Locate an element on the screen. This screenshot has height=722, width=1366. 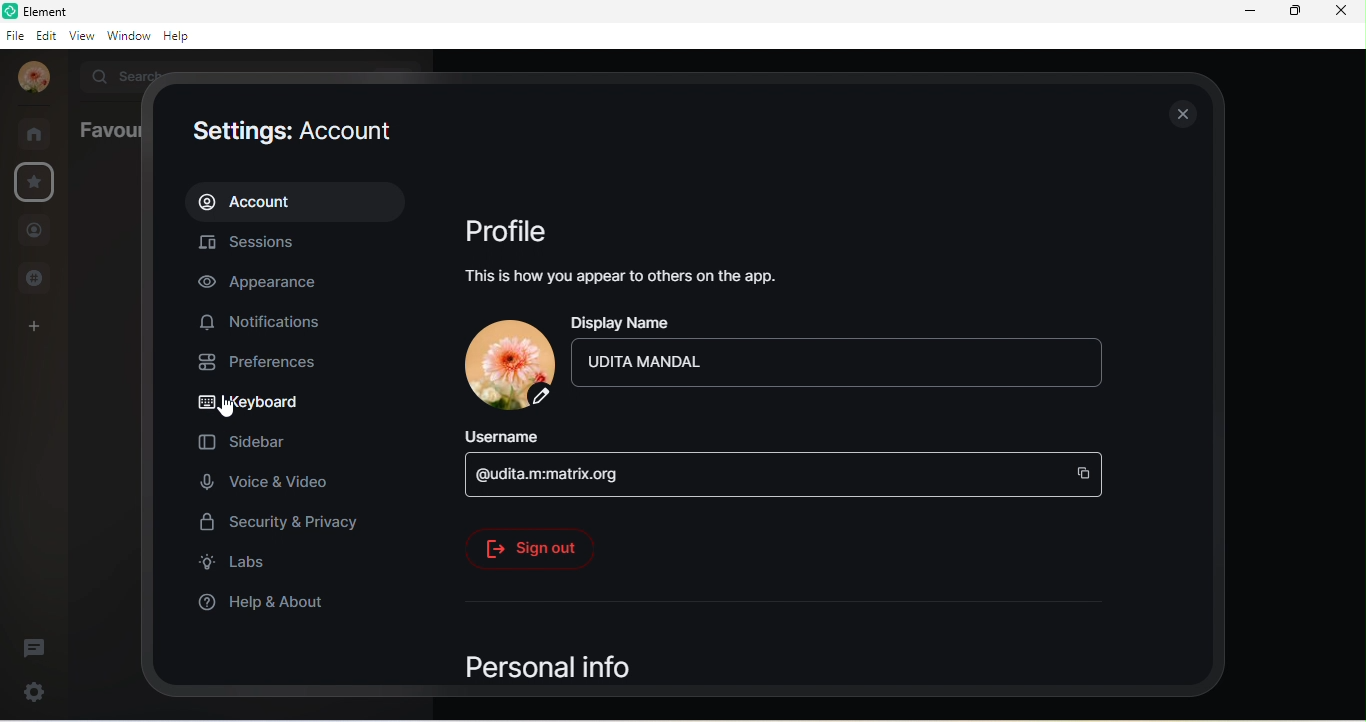
element is located at coordinates (73, 12).